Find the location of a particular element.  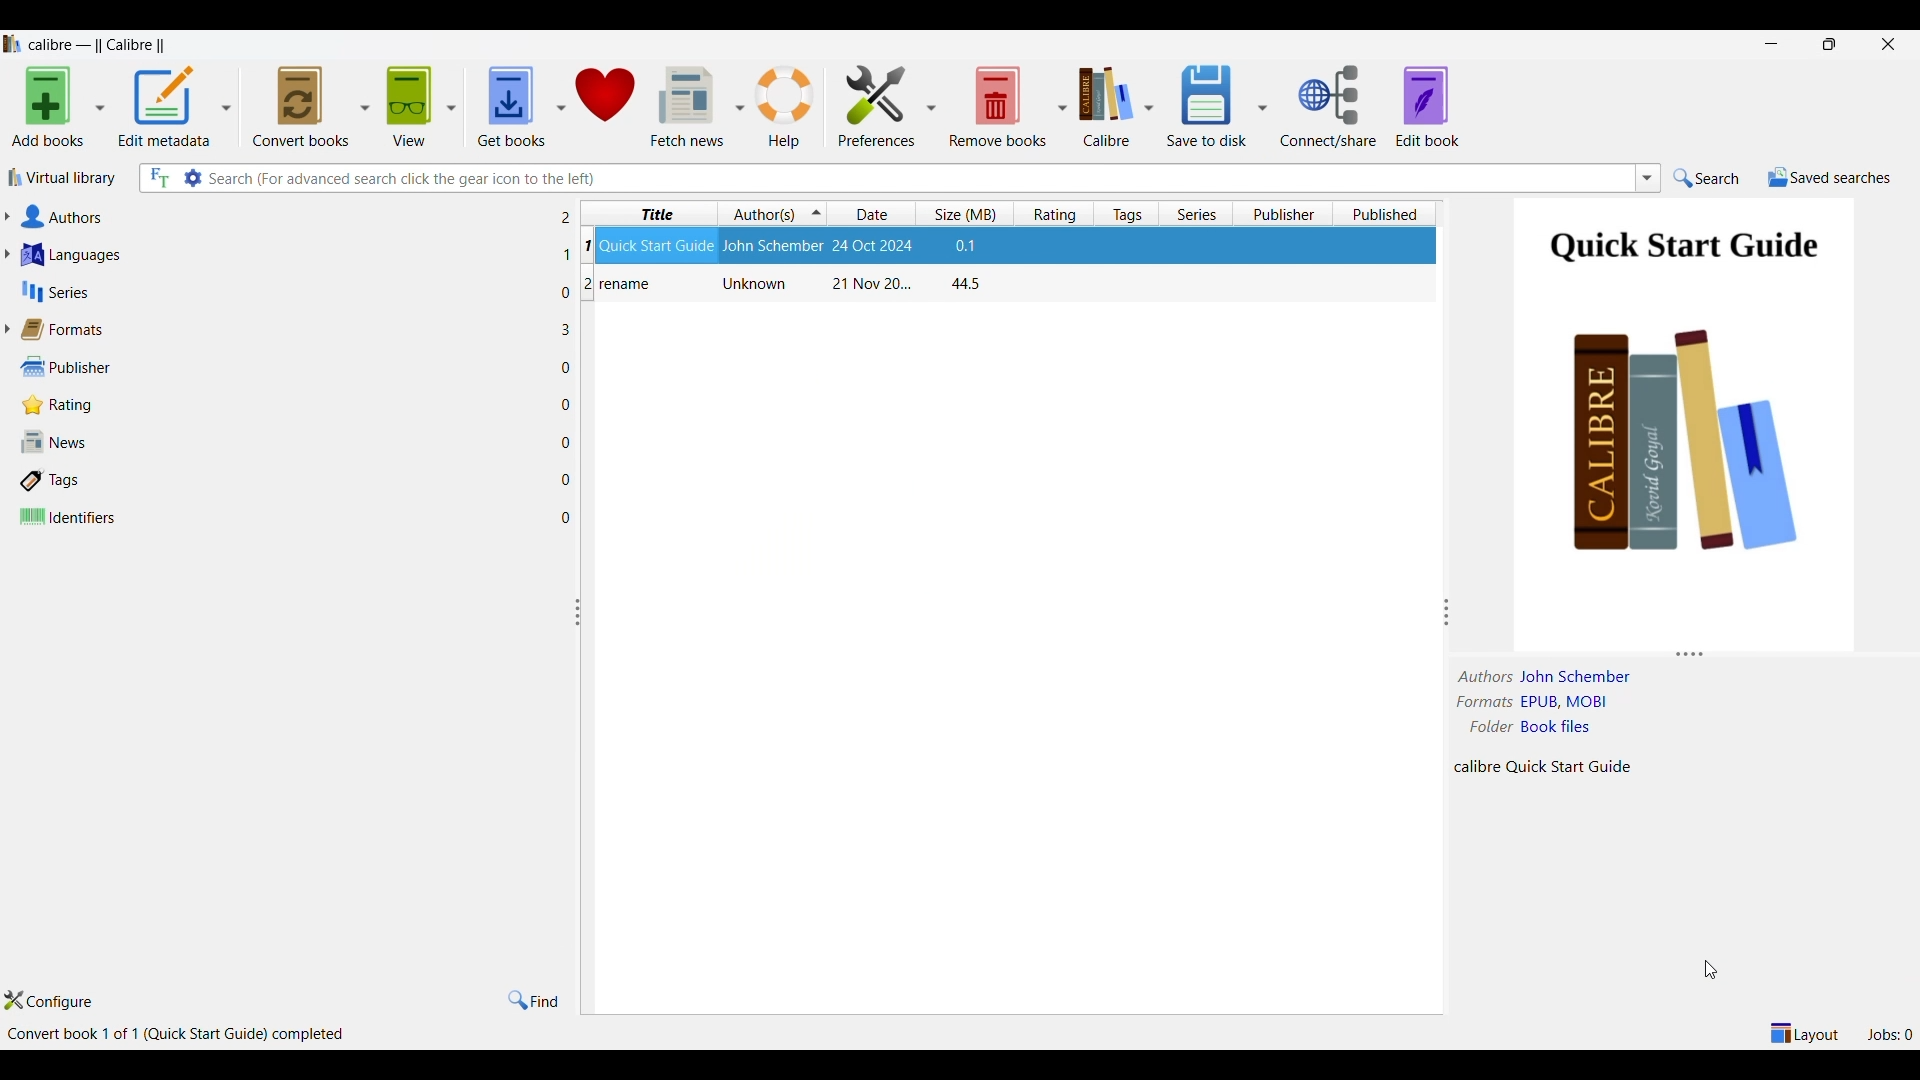

Jobs is located at coordinates (1890, 1034).